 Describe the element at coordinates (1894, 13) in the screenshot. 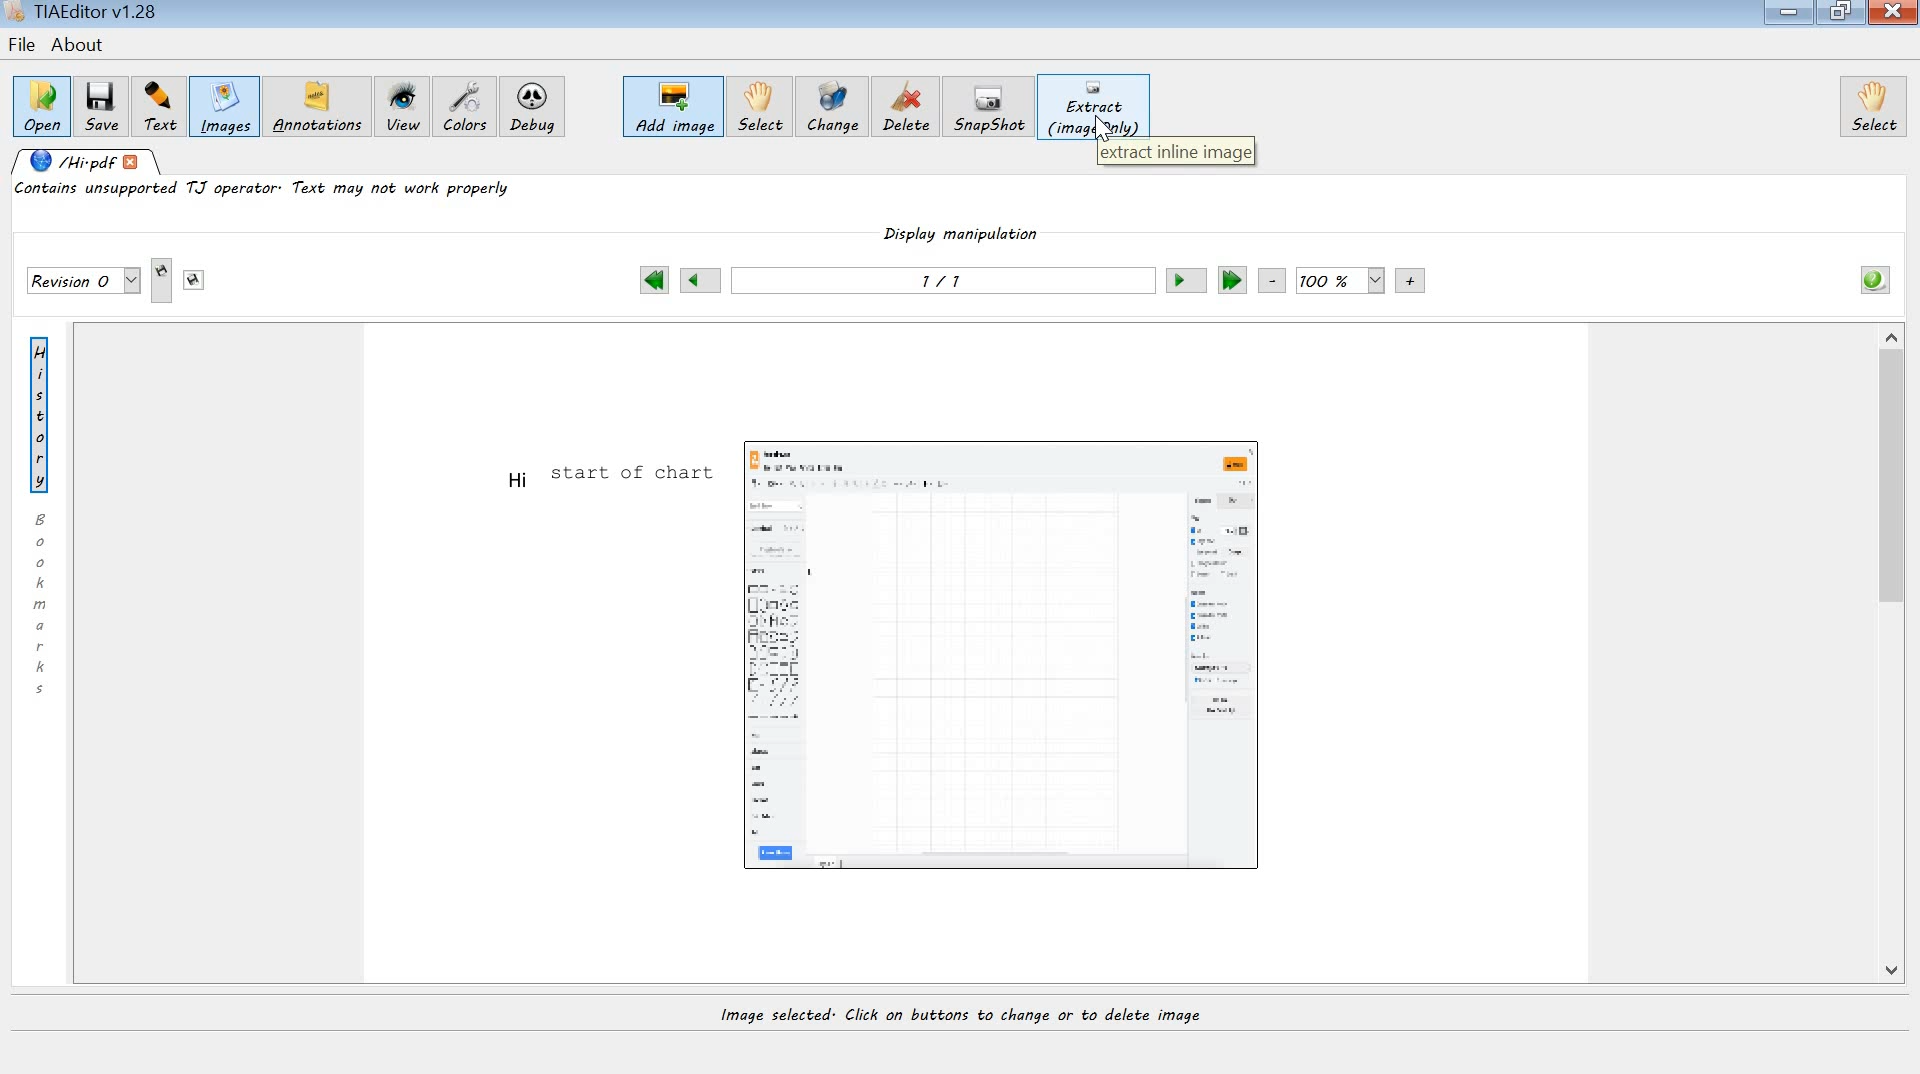

I see `close` at that location.